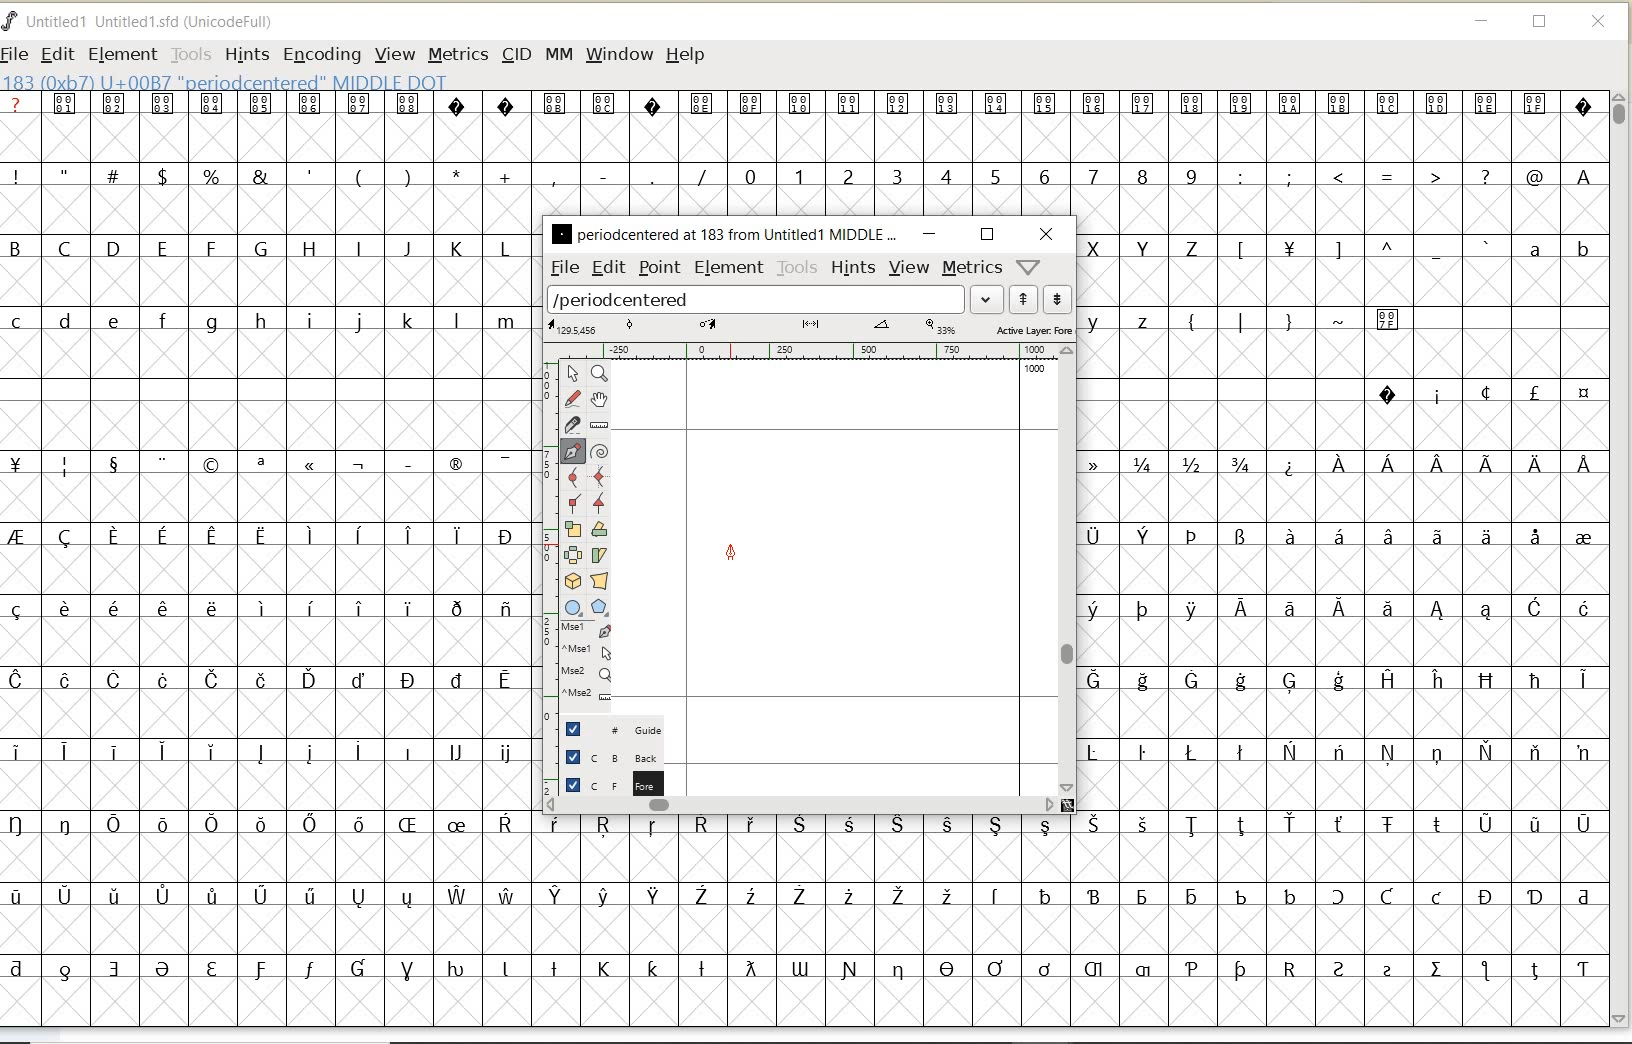  I want to click on minimize, so click(929, 234).